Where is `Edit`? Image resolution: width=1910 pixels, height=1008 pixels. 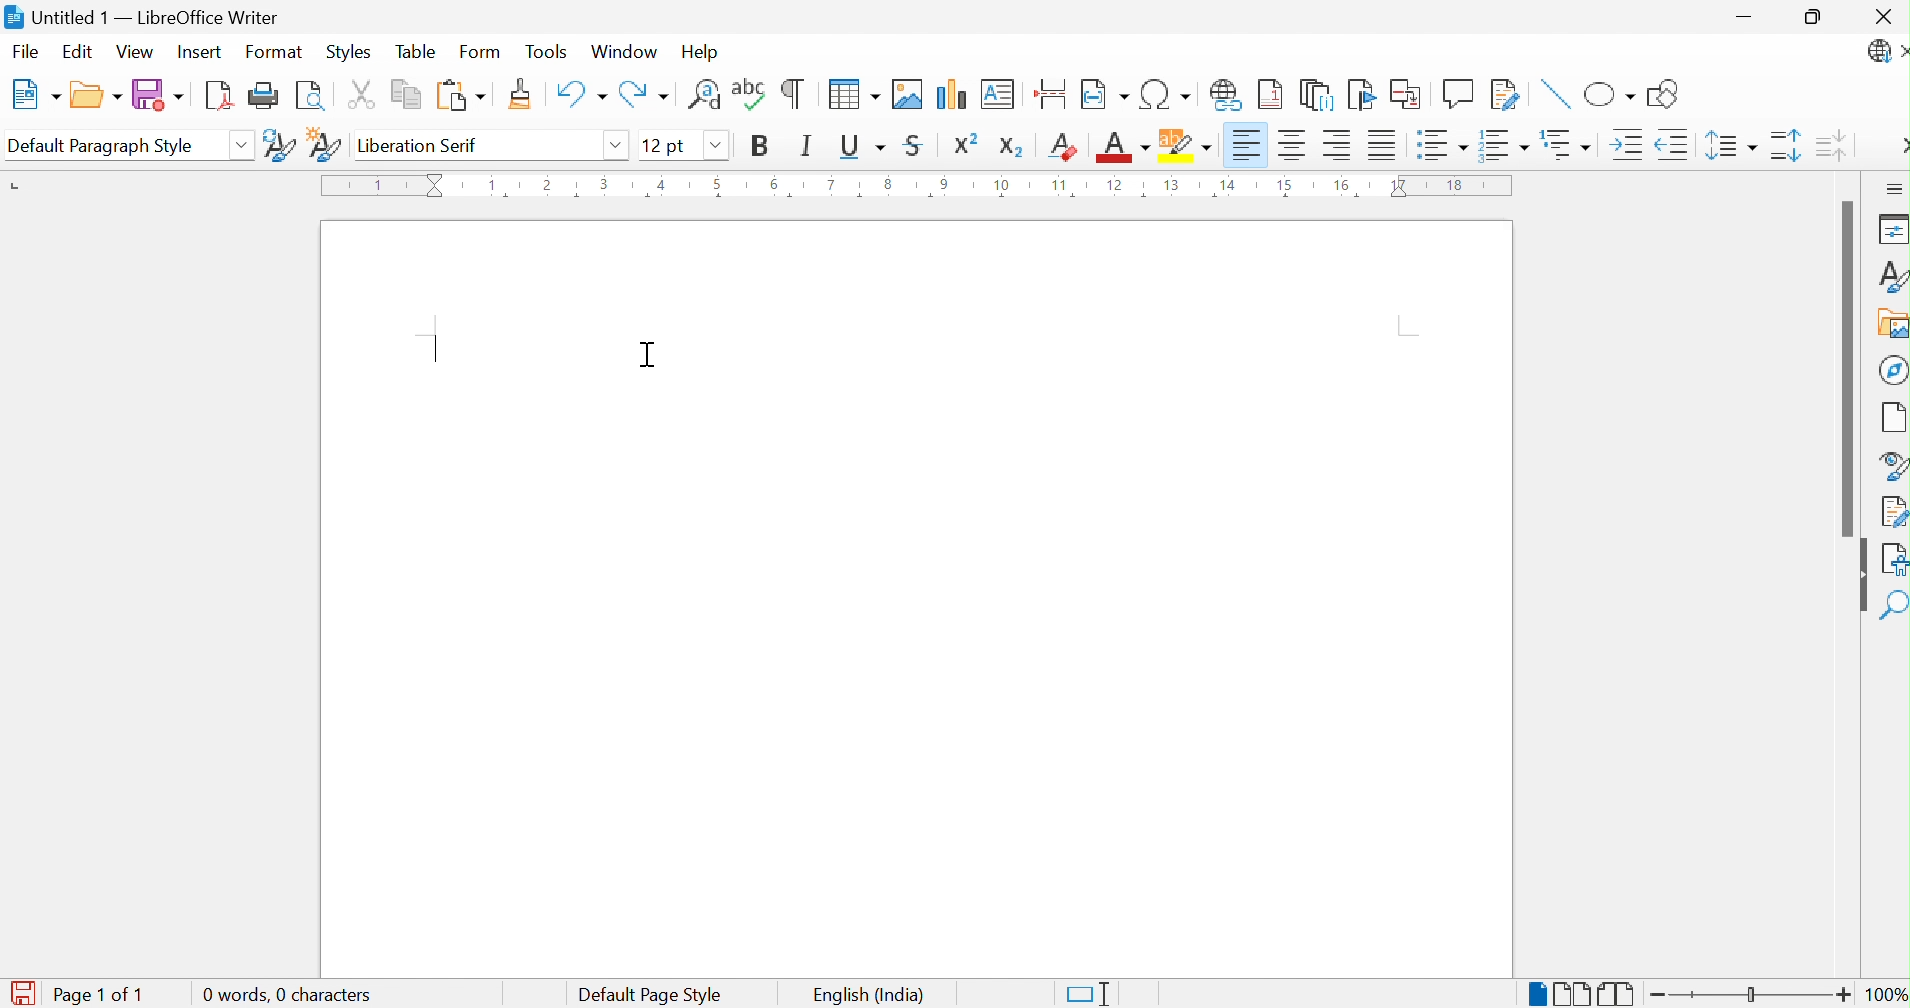 Edit is located at coordinates (79, 53).